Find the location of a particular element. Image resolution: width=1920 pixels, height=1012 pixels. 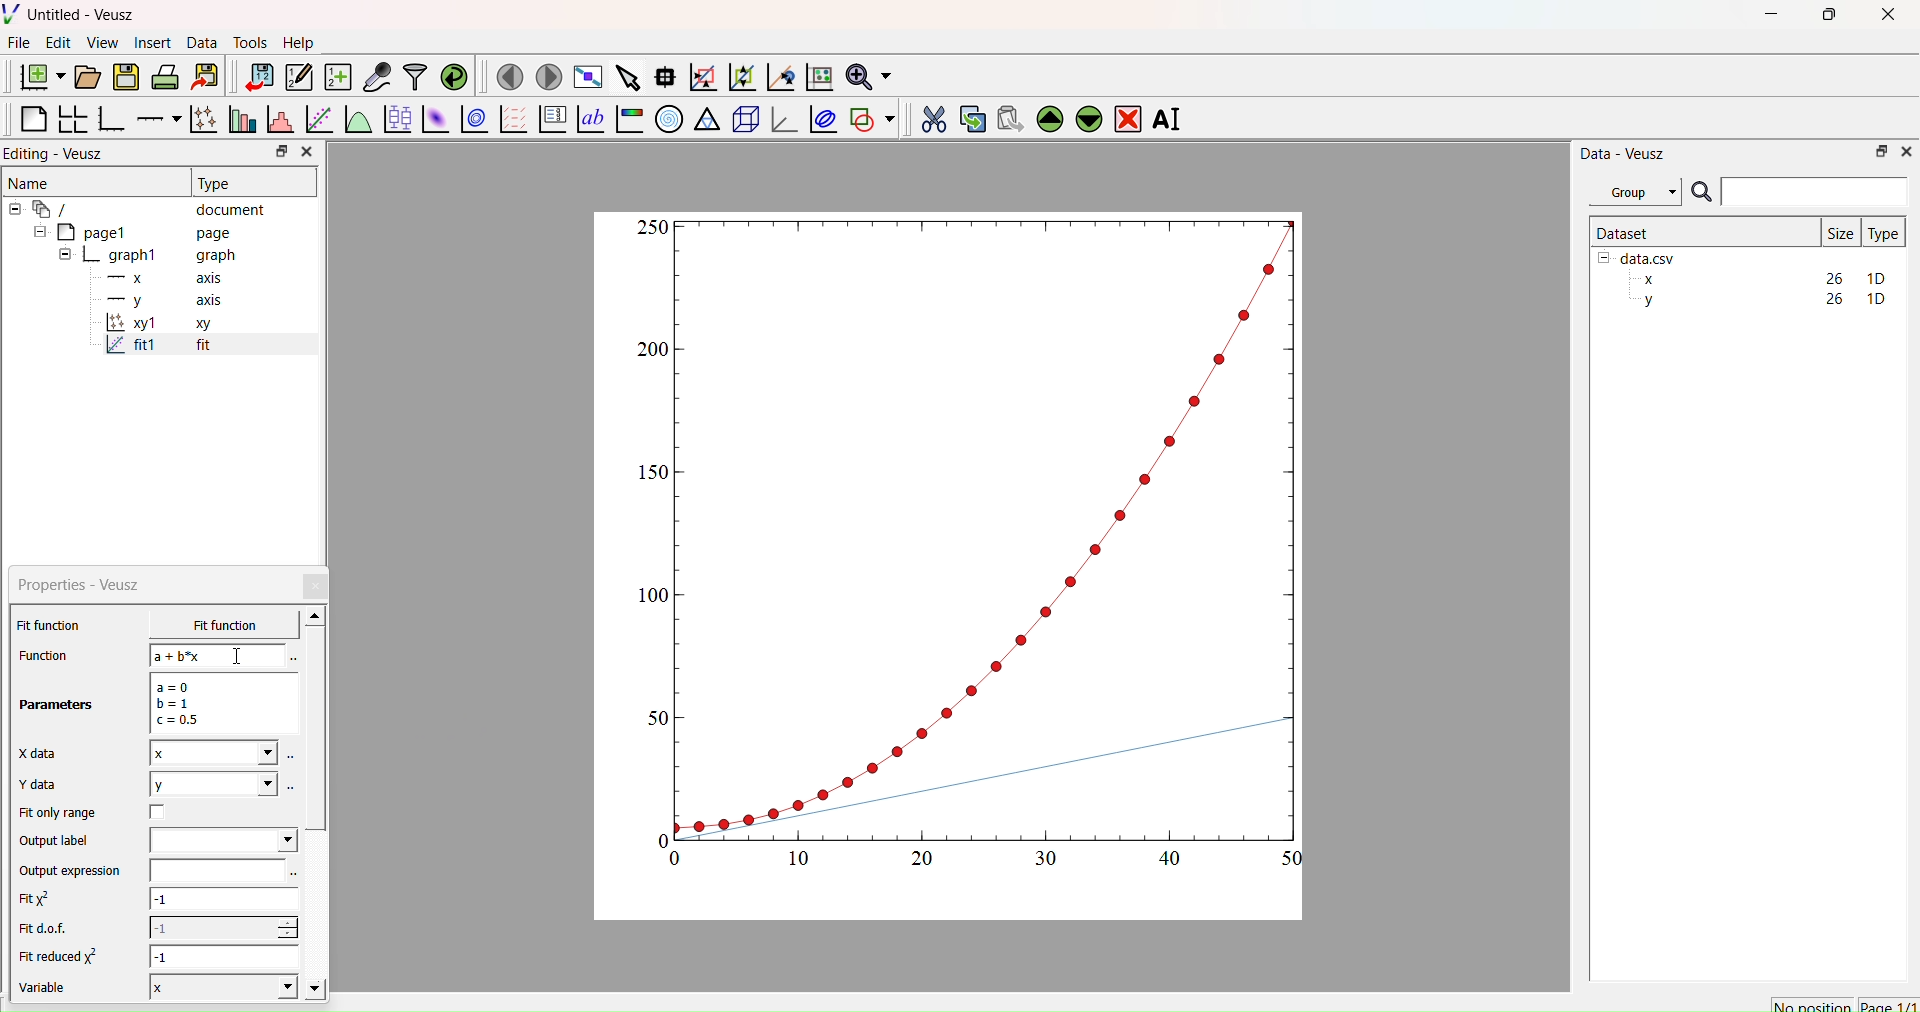

a= 0 b=1 c = 0.5 is located at coordinates (220, 703).